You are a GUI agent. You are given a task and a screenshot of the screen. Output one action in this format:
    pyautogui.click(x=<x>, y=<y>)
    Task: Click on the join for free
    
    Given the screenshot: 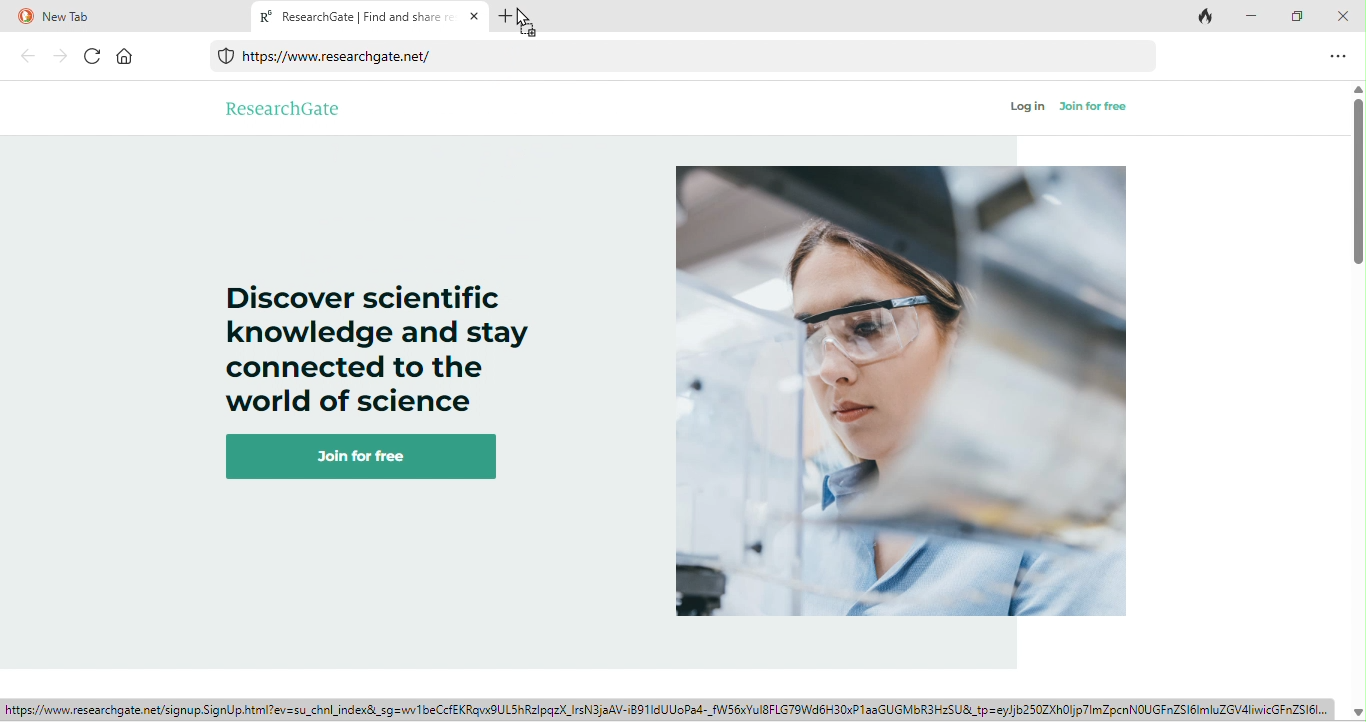 What is the action you would take?
    pyautogui.click(x=369, y=457)
    